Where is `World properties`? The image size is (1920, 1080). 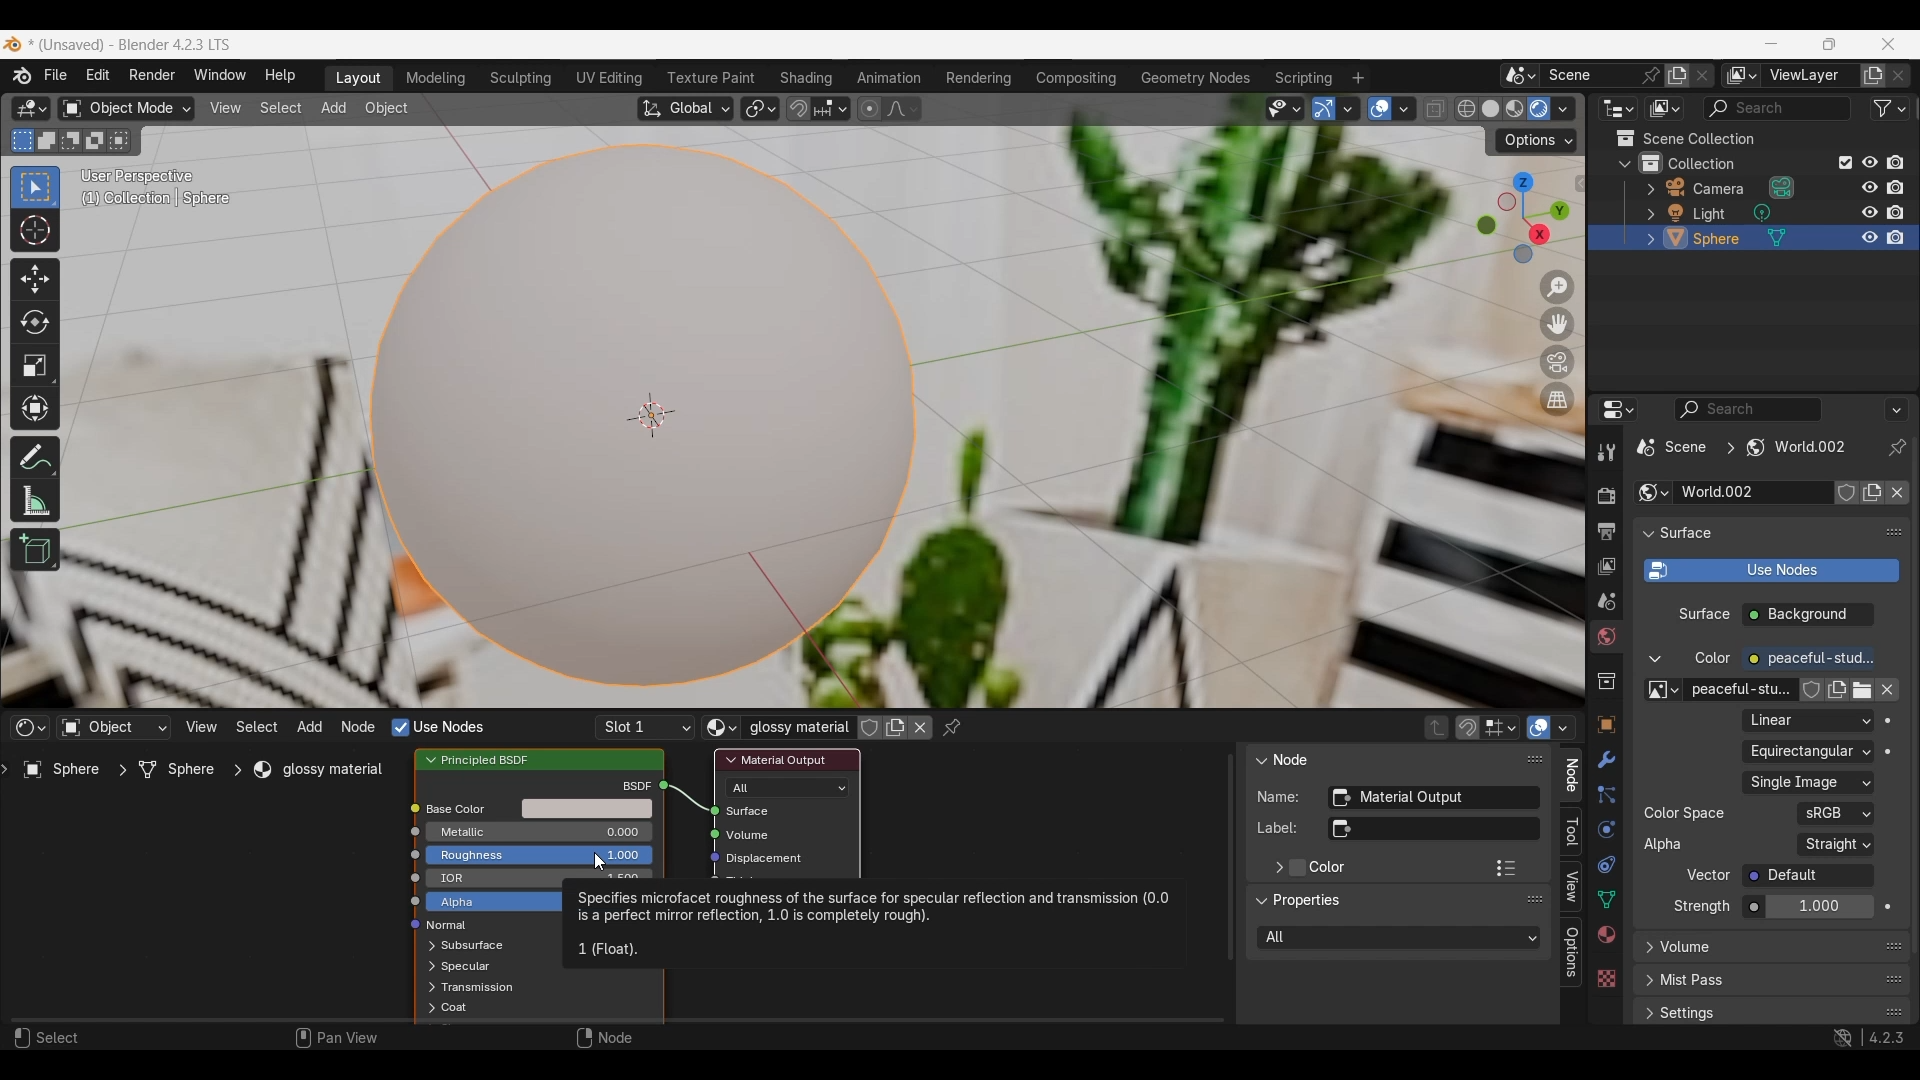 World properties is located at coordinates (1606, 637).